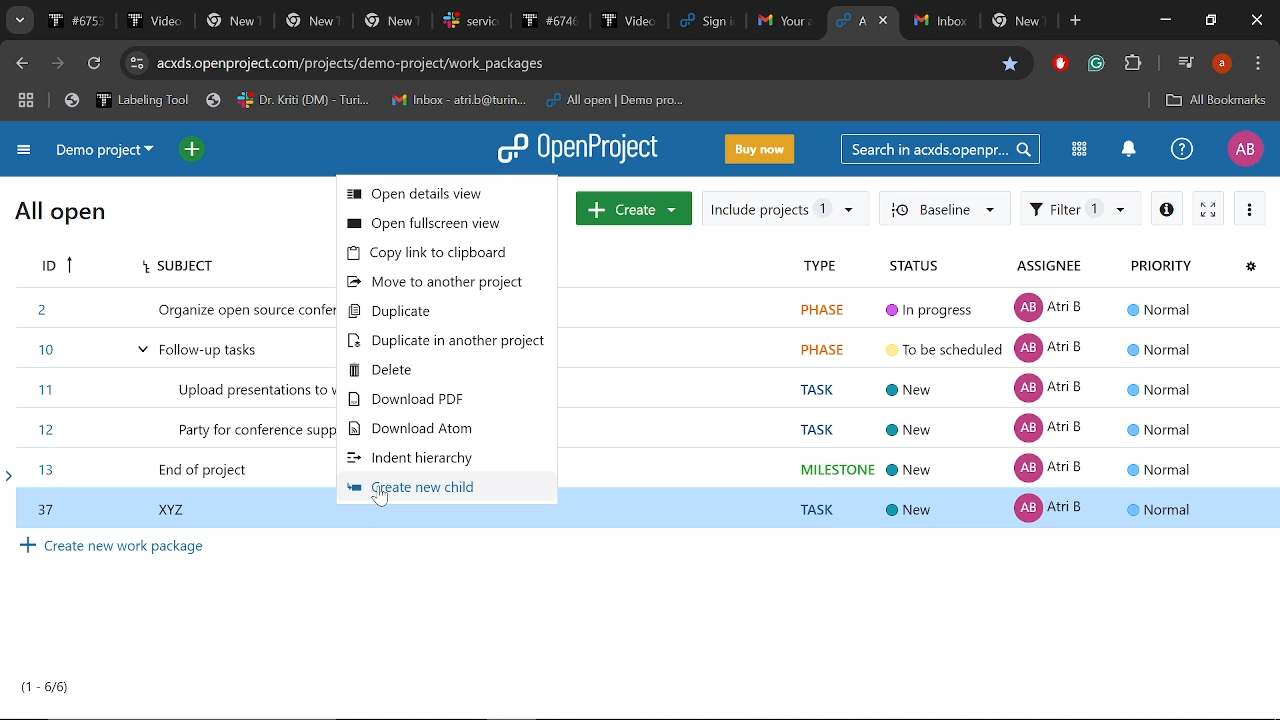 The width and height of the screenshot is (1280, 720). What do you see at coordinates (1210, 21) in the screenshot?
I see `Restore down` at bounding box center [1210, 21].